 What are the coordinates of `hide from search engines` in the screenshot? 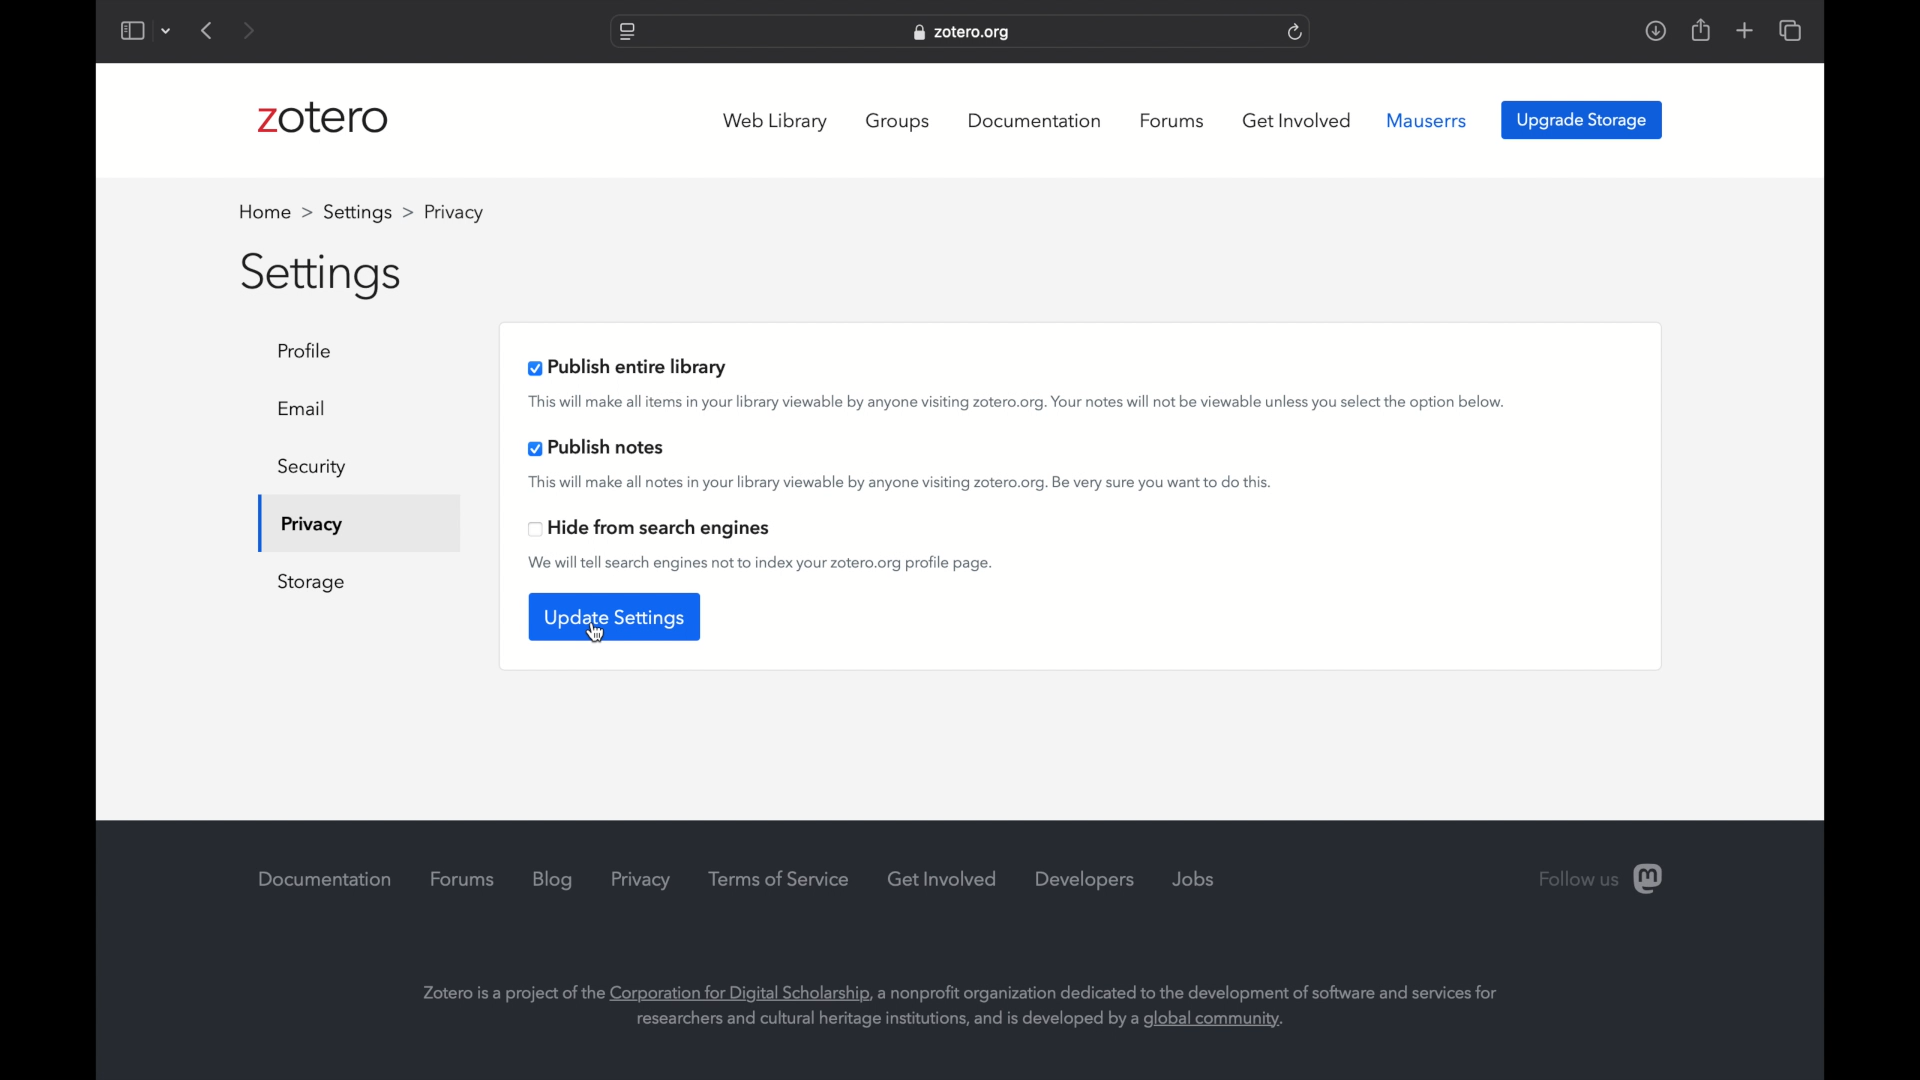 It's located at (649, 529).